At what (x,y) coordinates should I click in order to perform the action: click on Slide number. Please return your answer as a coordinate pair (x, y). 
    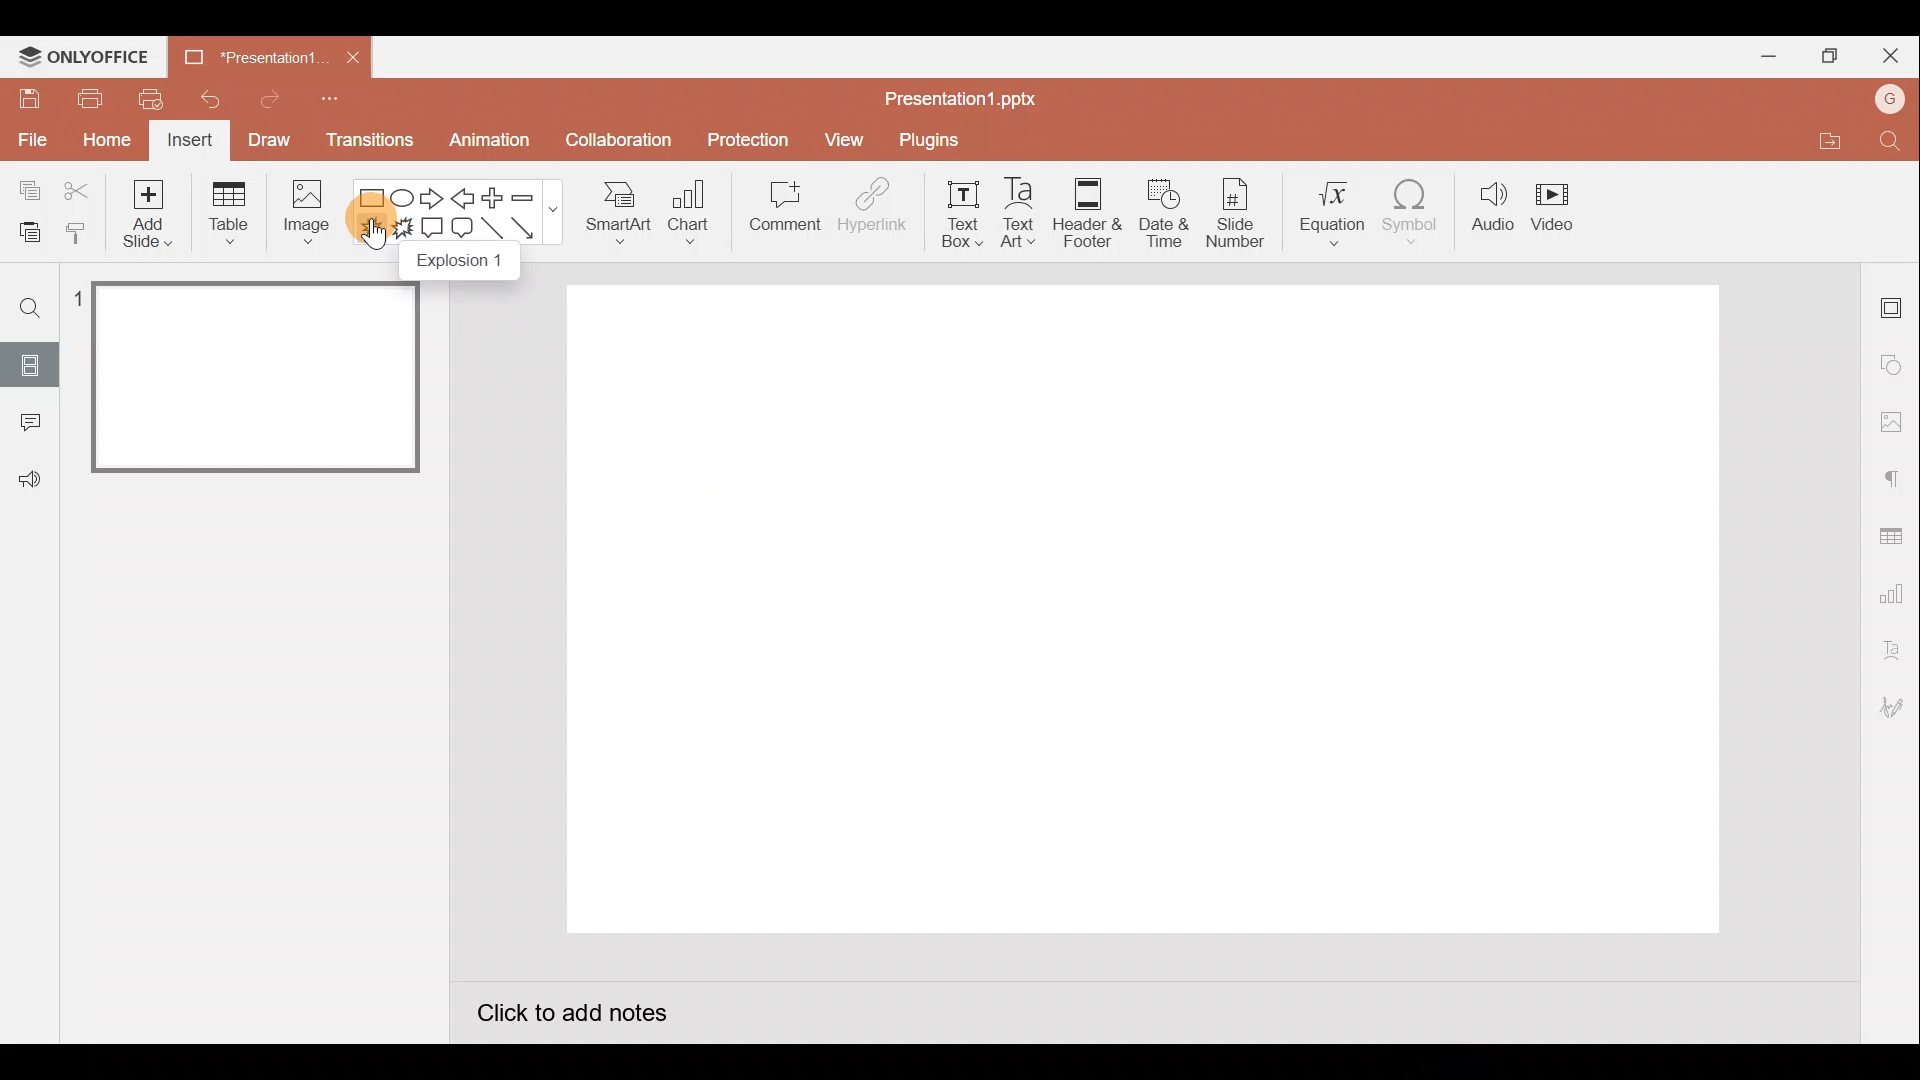
    Looking at the image, I should click on (1232, 214).